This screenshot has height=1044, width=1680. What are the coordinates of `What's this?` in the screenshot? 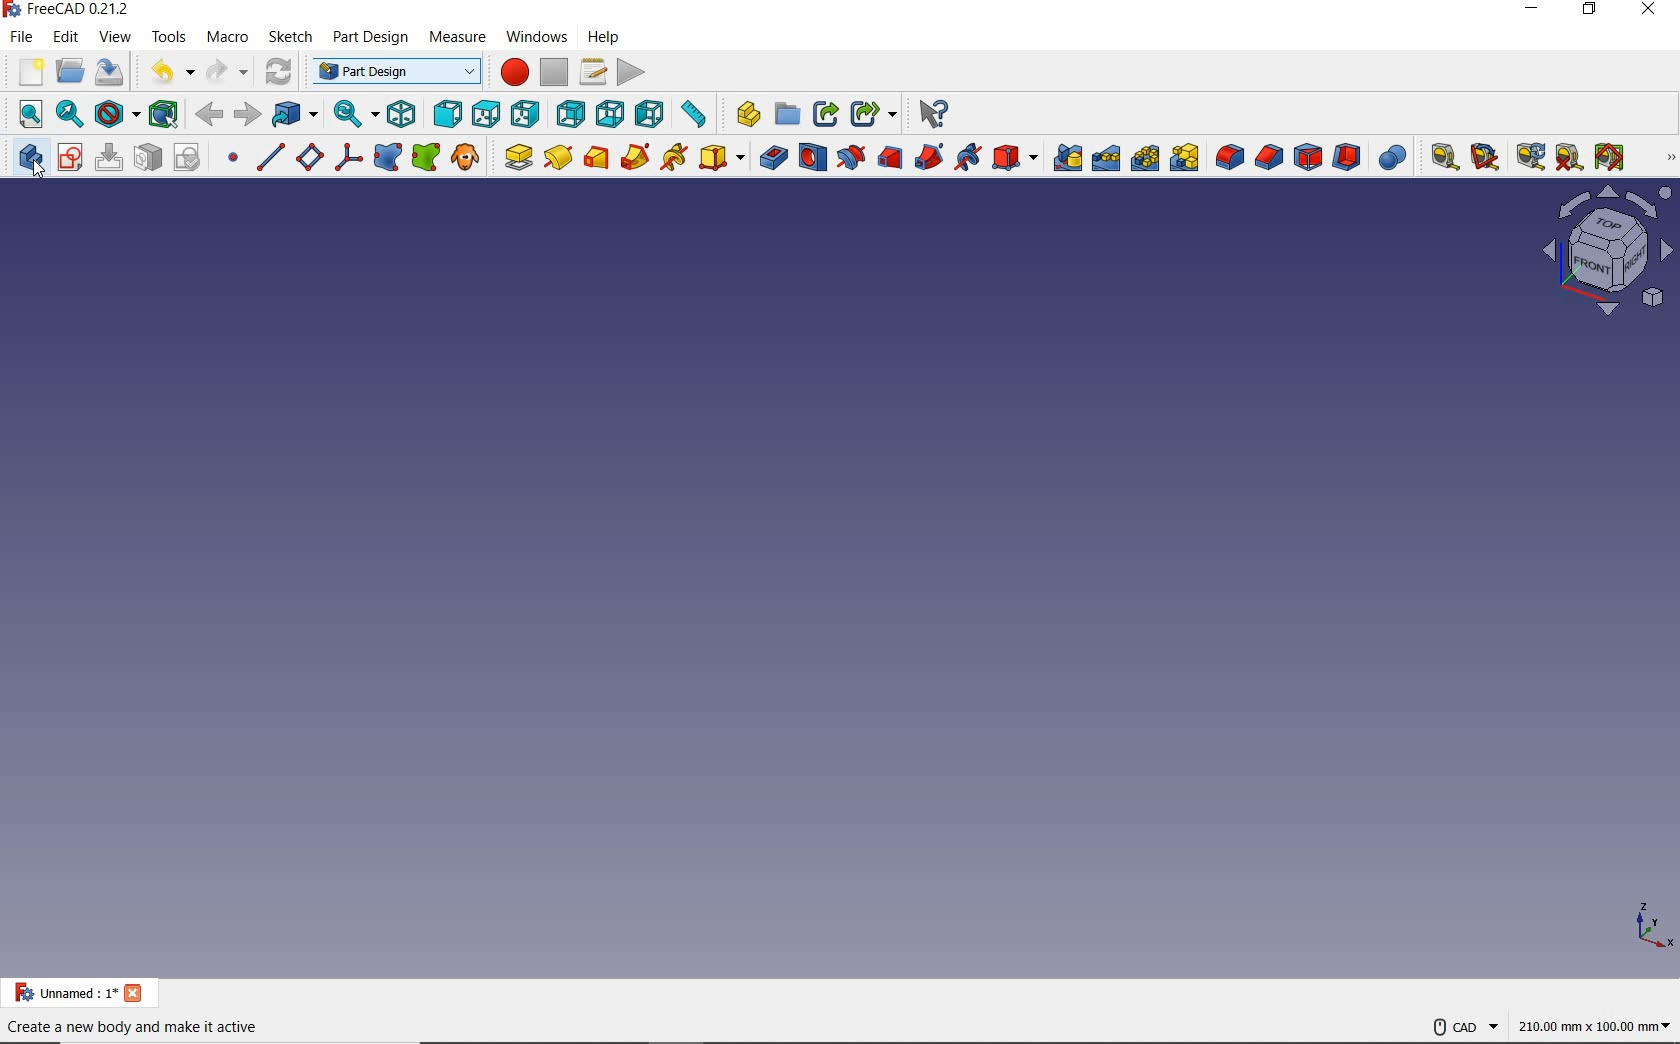 It's located at (935, 111).